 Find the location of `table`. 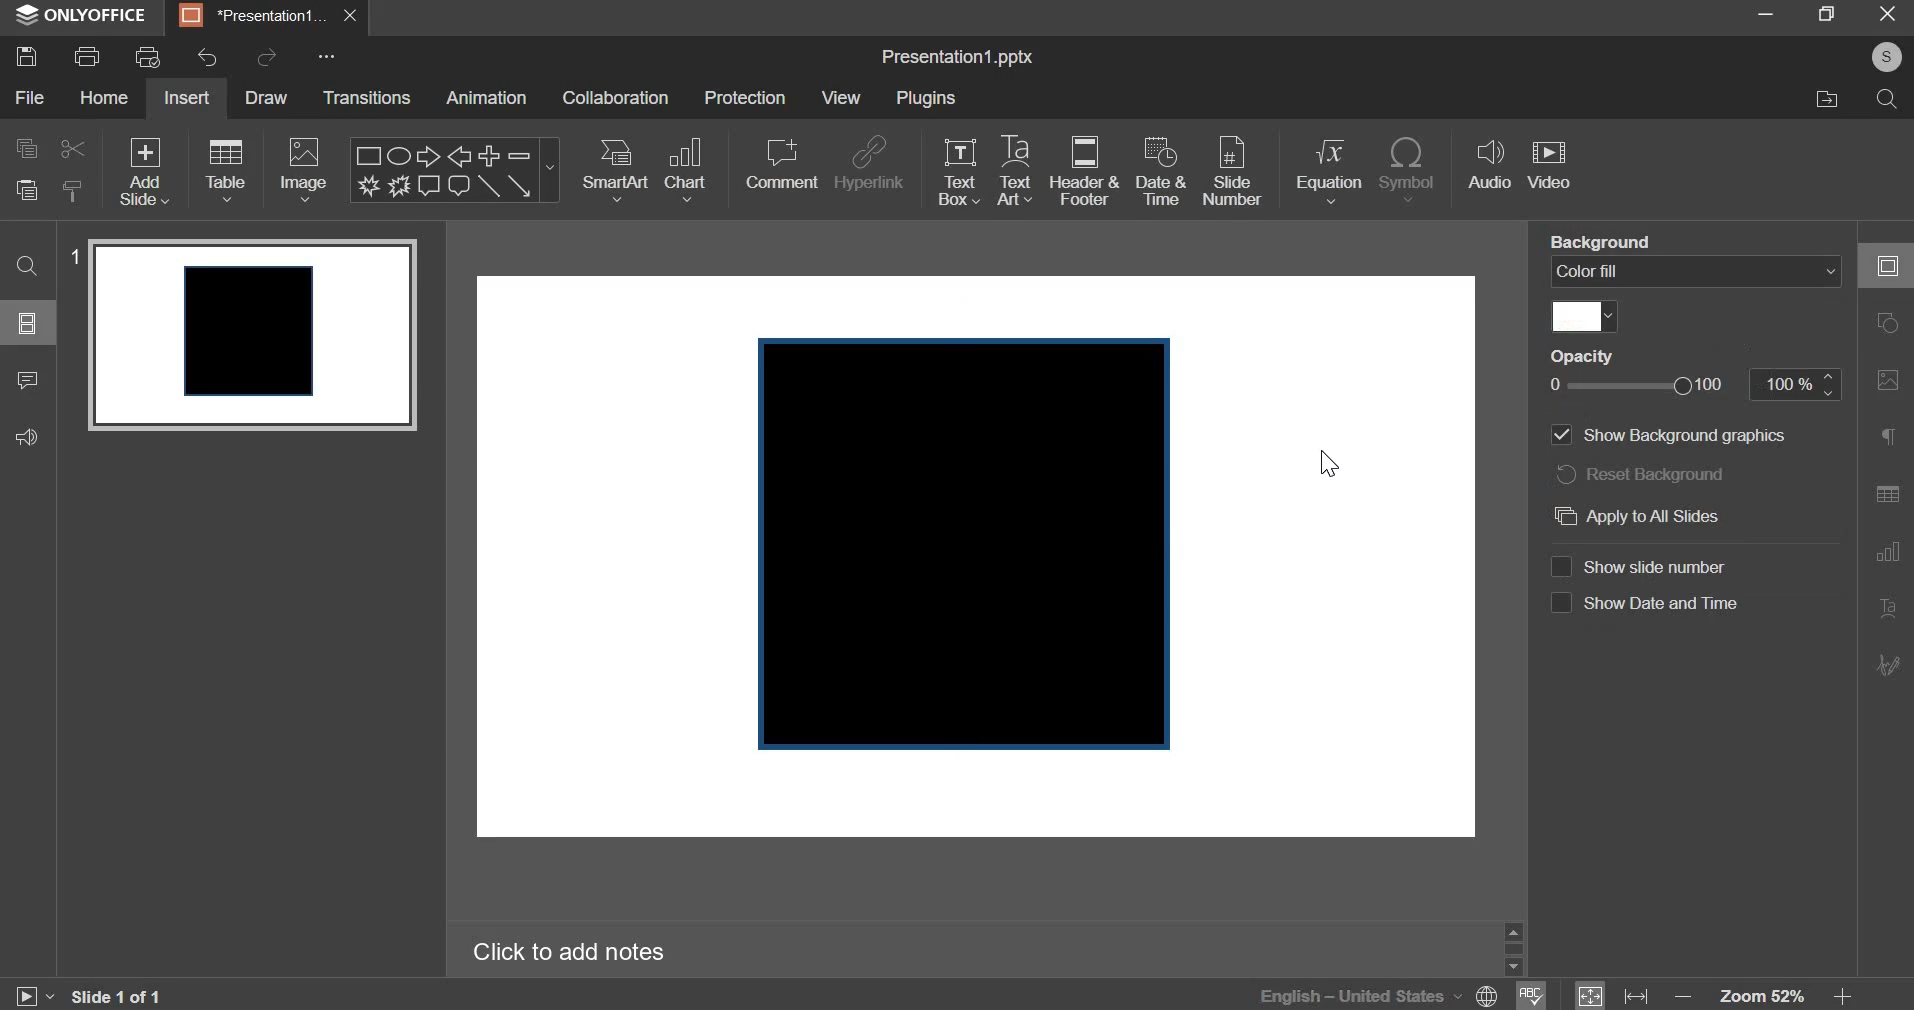

table is located at coordinates (226, 170).